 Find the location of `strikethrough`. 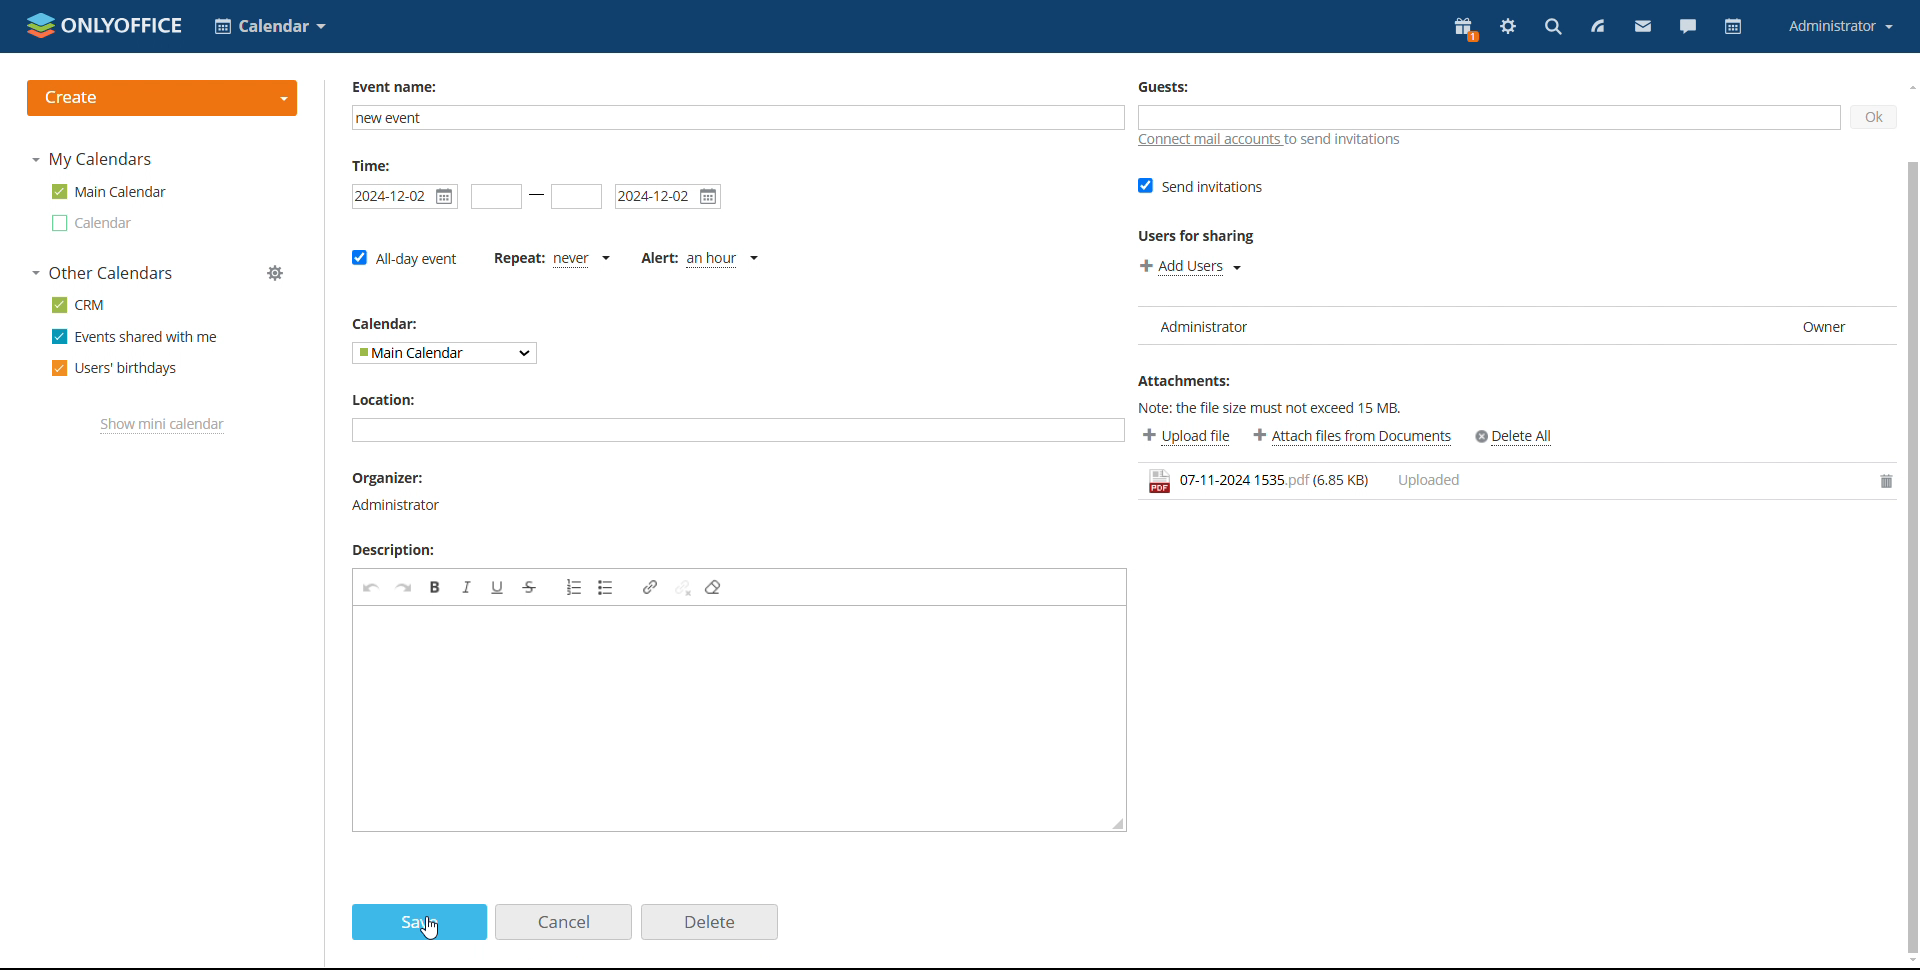

strikethrough is located at coordinates (531, 585).